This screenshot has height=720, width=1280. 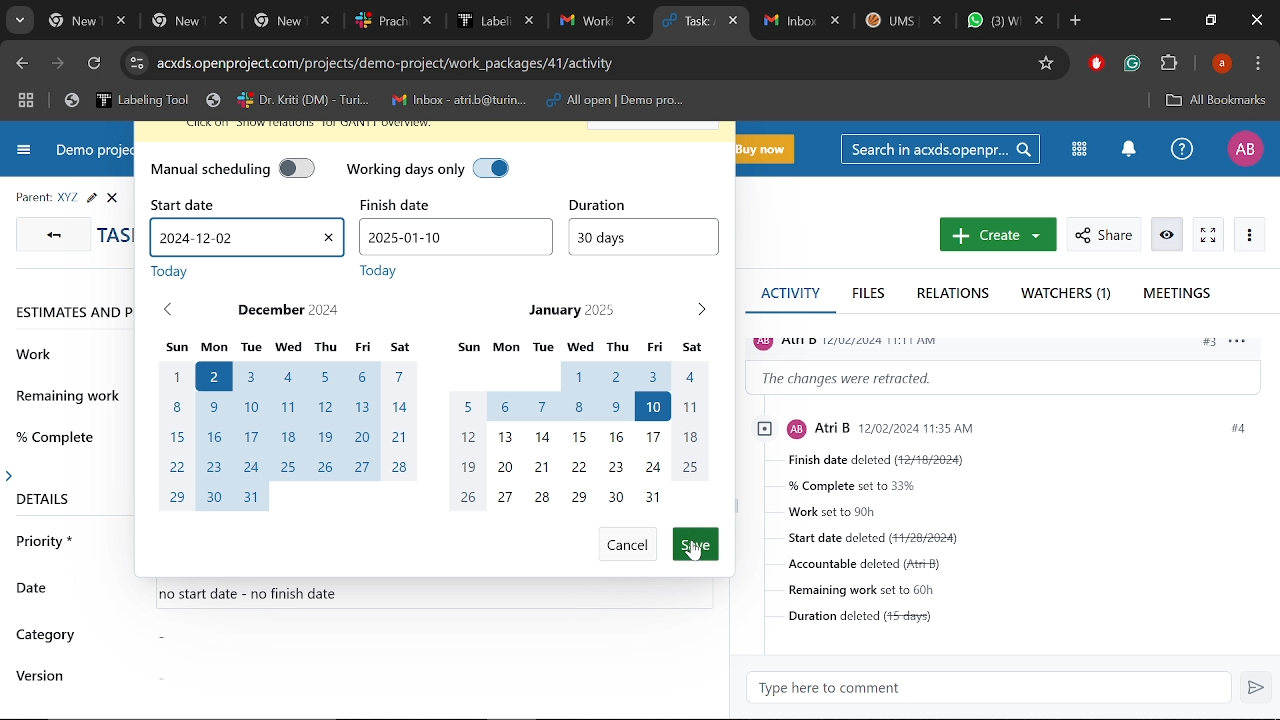 What do you see at coordinates (381, 269) in the screenshot?
I see `today` at bounding box center [381, 269].